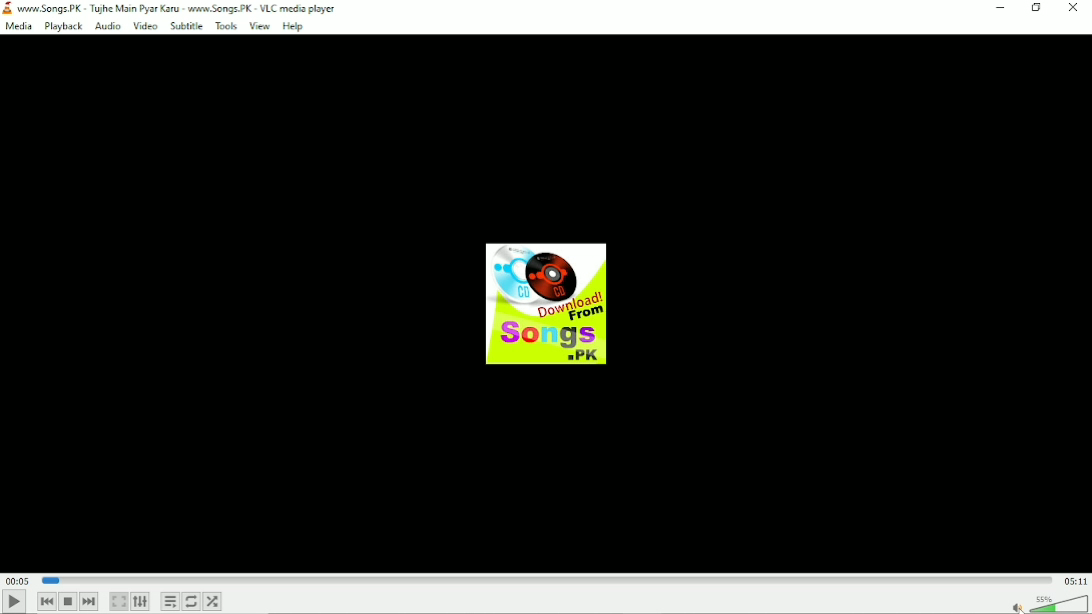  I want to click on Random, so click(212, 602).